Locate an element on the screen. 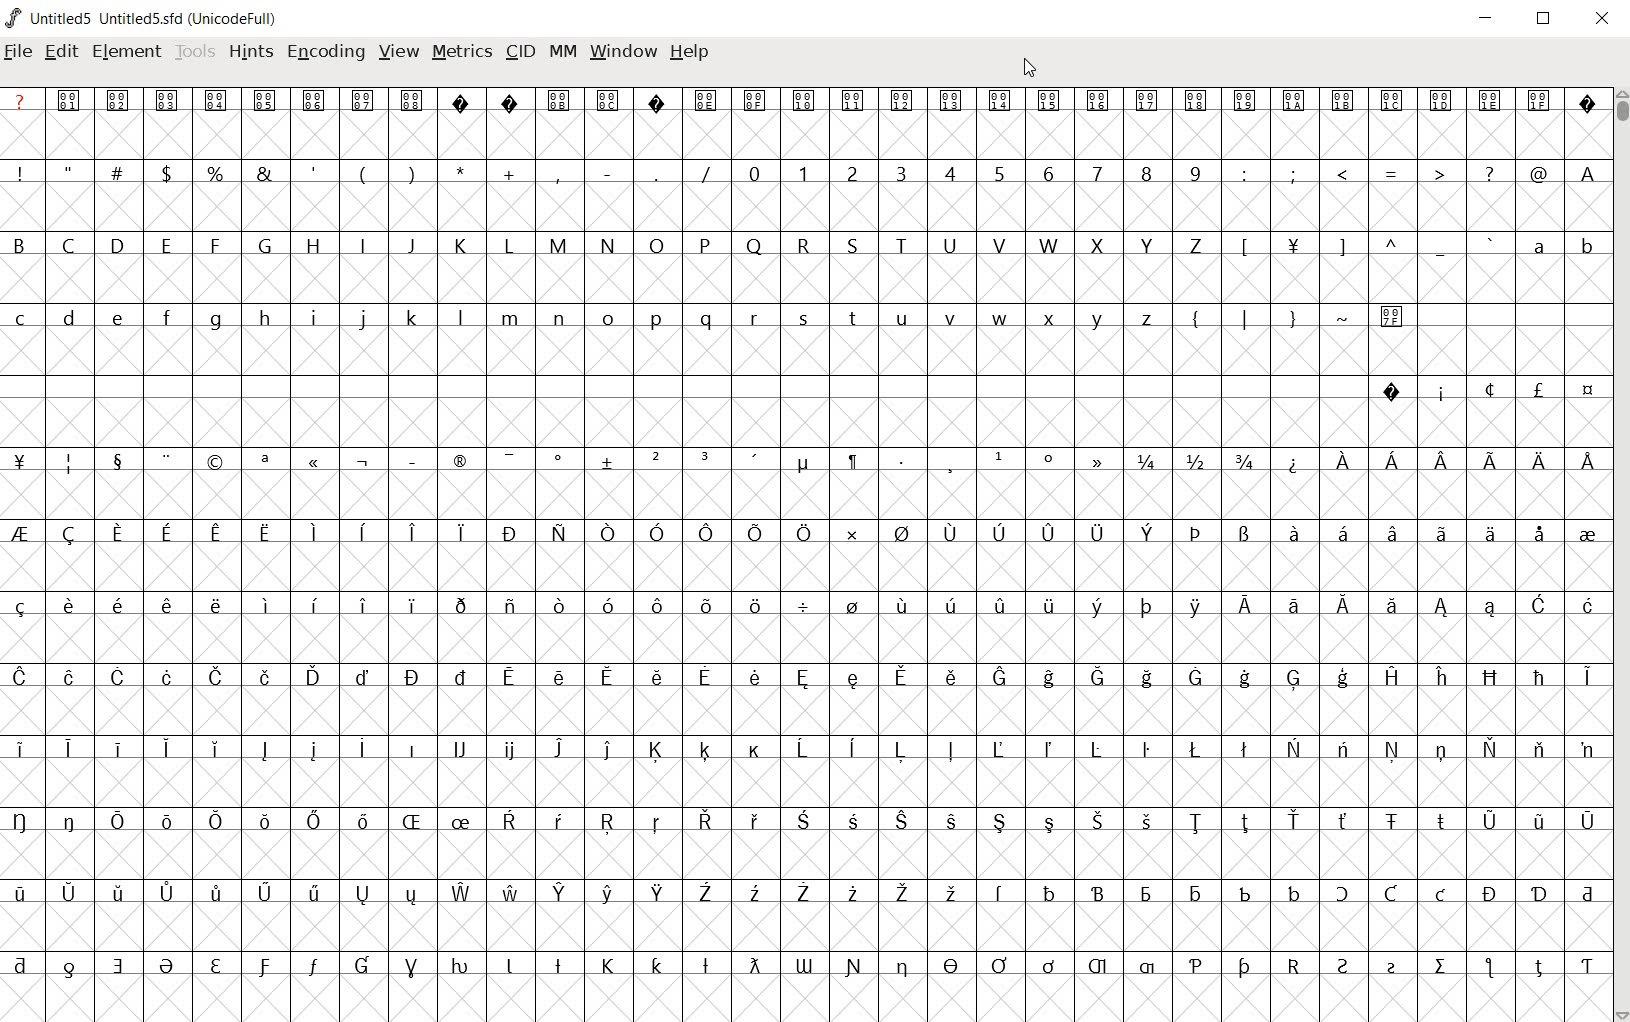 The width and height of the screenshot is (1630, 1022). Symbol is located at coordinates (1442, 608).